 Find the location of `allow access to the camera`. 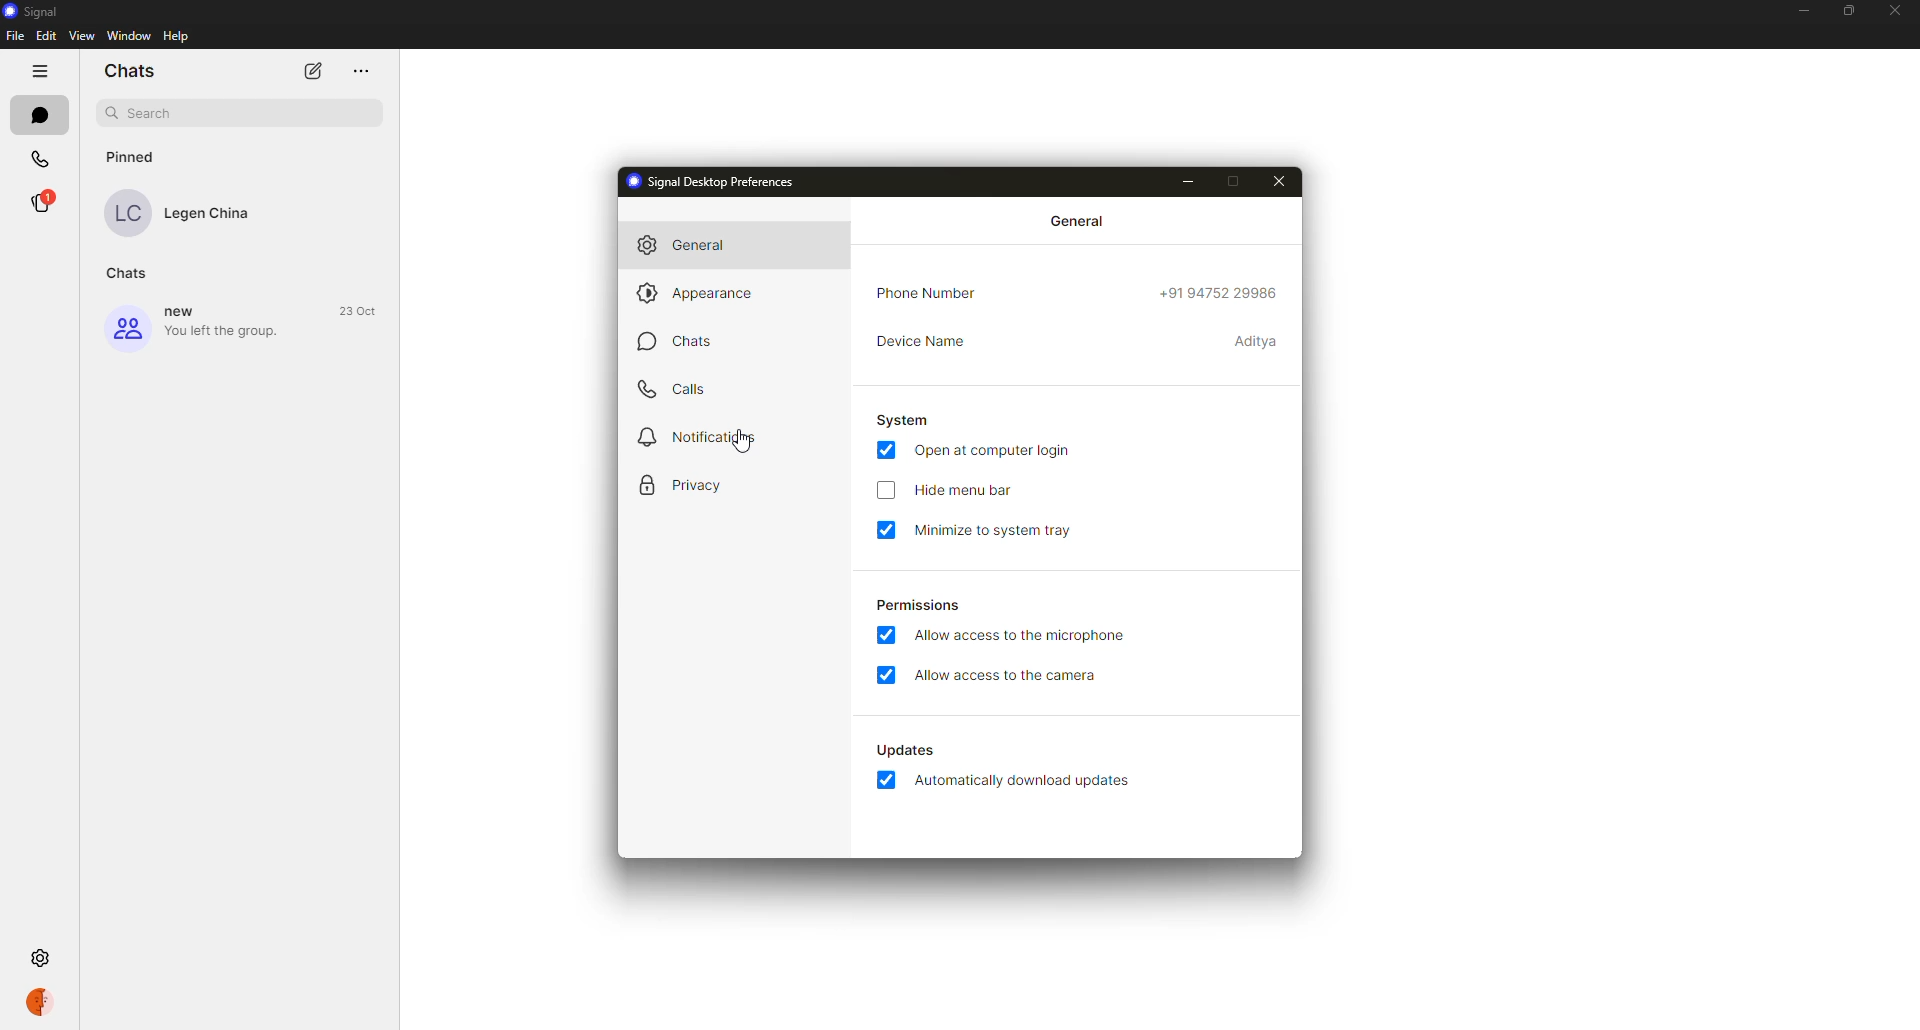

allow access to the camera is located at coordinates (1003, 673).